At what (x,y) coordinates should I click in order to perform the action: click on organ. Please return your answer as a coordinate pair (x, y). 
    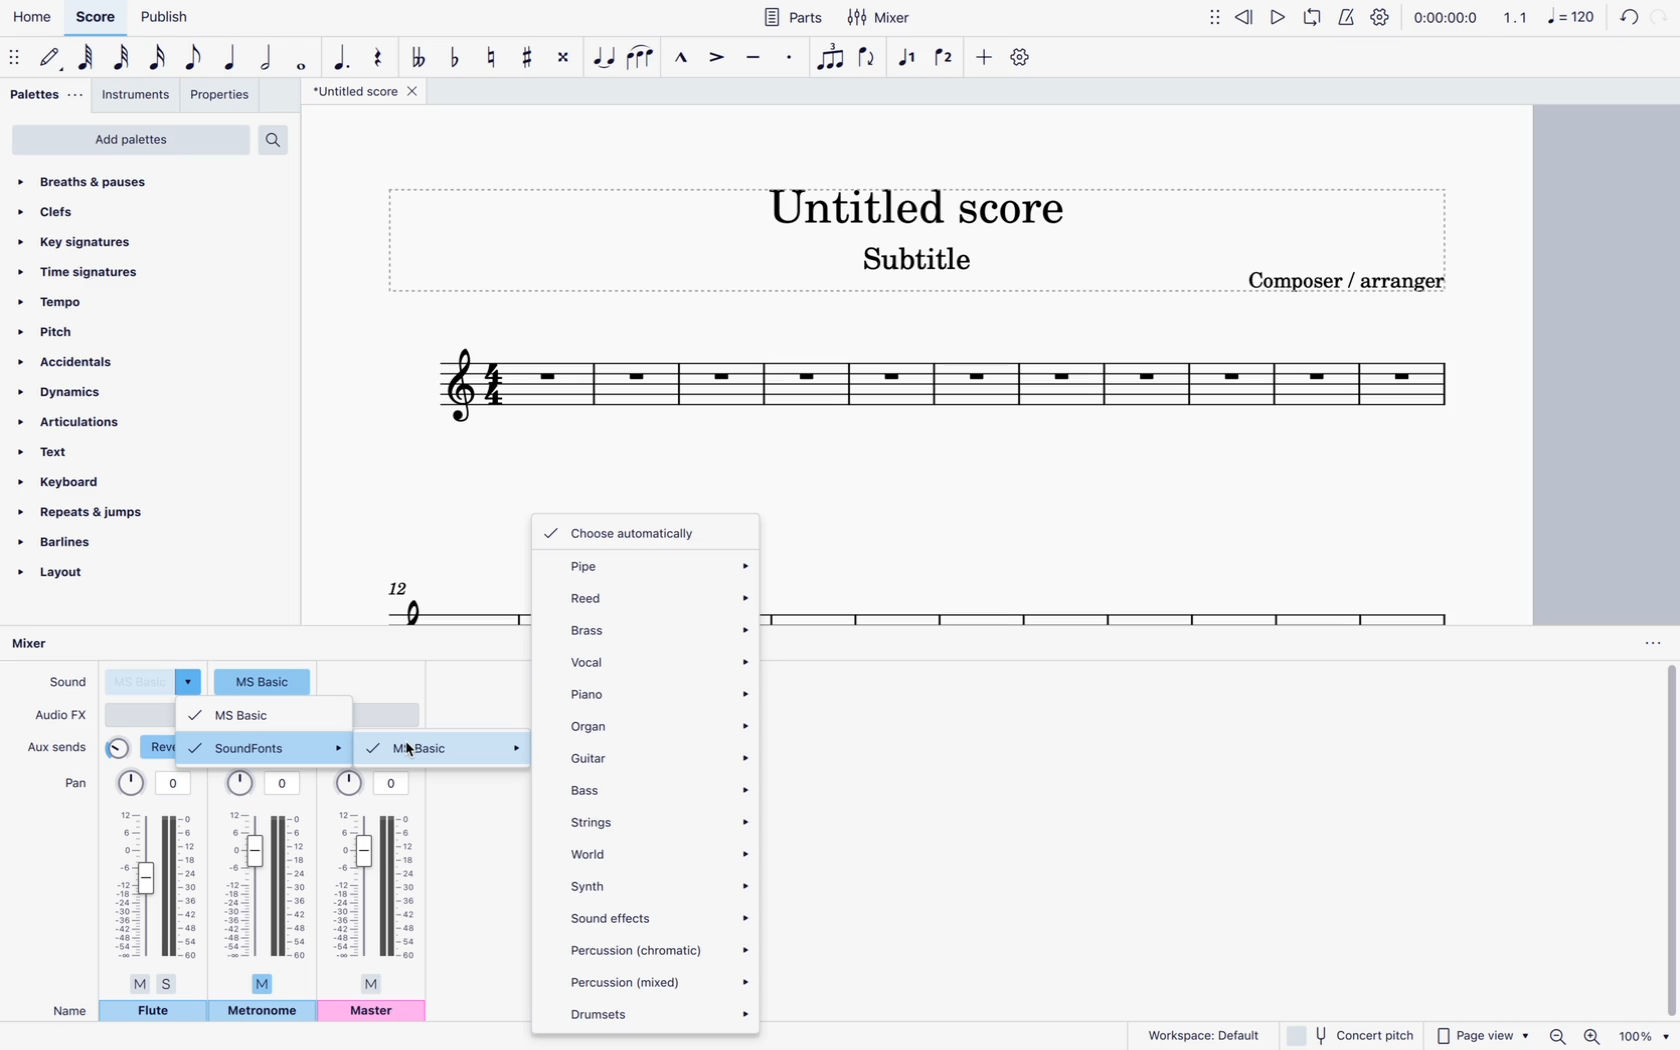
    Looking at the image, I should click on (660, 724).